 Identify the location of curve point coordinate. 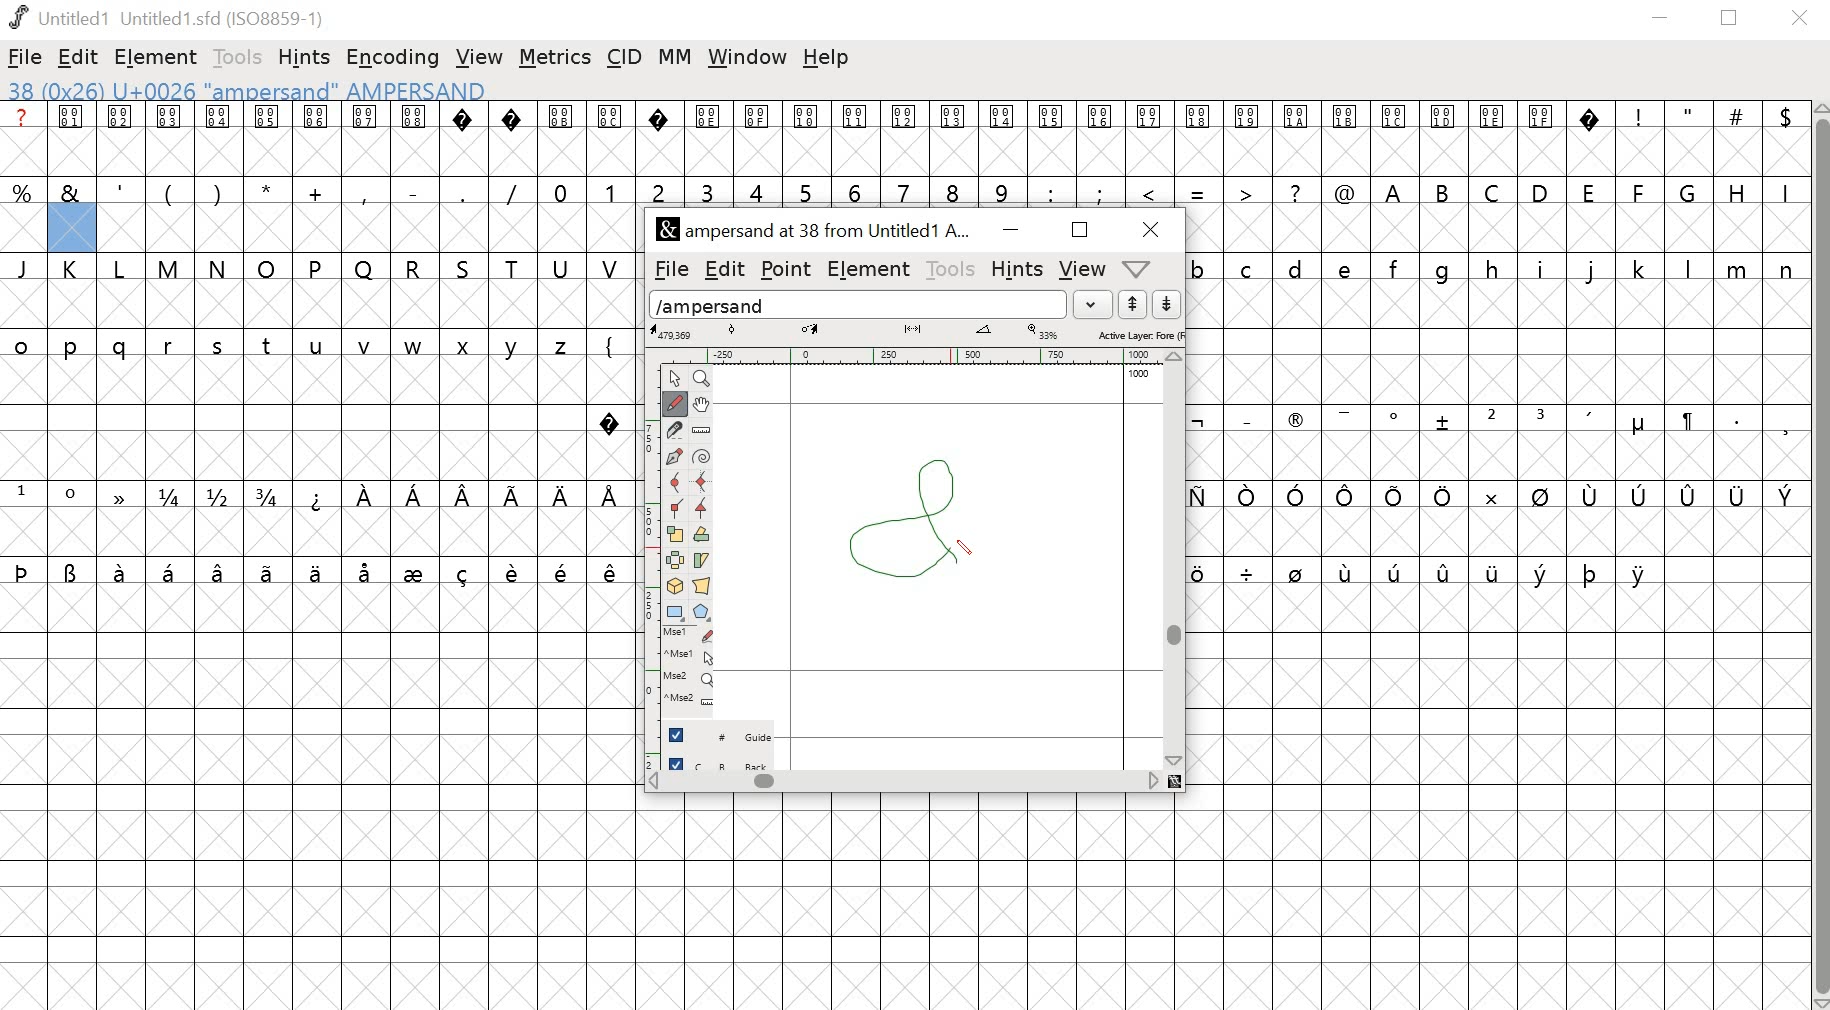
(732, 331).